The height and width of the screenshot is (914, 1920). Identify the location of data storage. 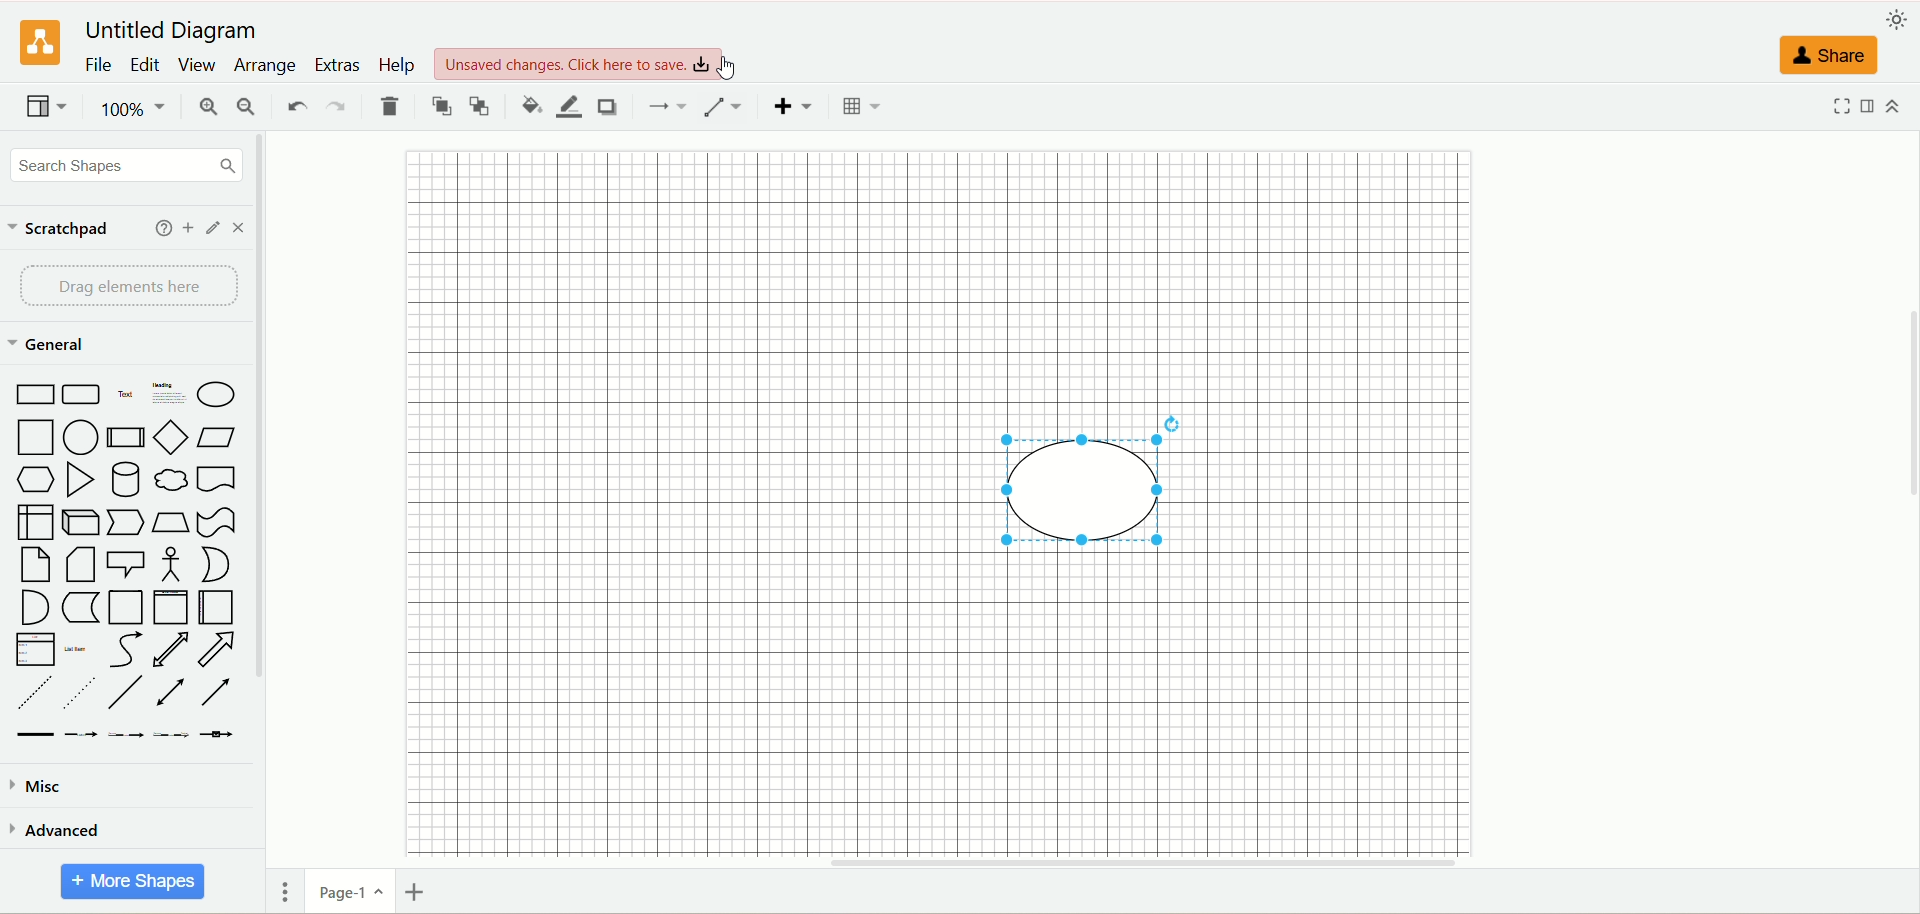
(79, 607).